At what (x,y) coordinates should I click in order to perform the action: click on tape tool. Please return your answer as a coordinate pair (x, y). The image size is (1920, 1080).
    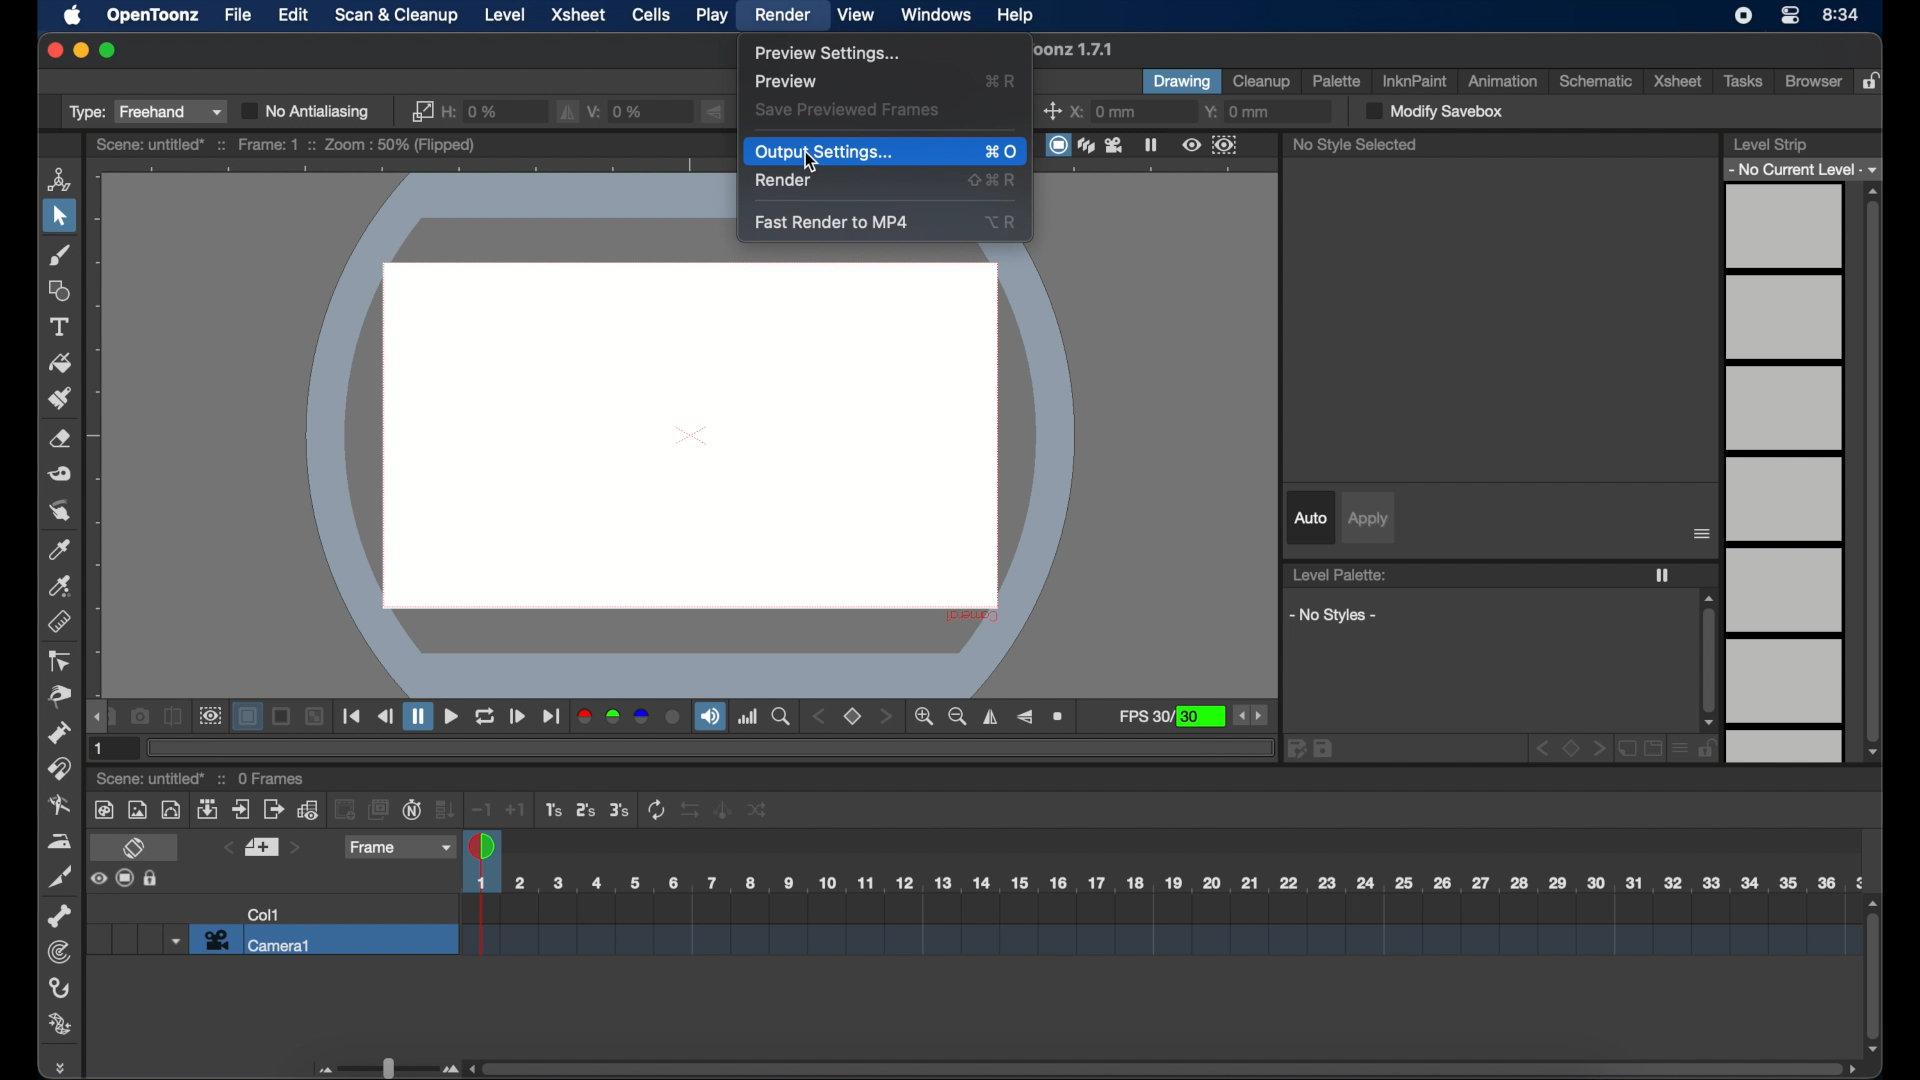
    Looking at the image, I should click on (61, 474).